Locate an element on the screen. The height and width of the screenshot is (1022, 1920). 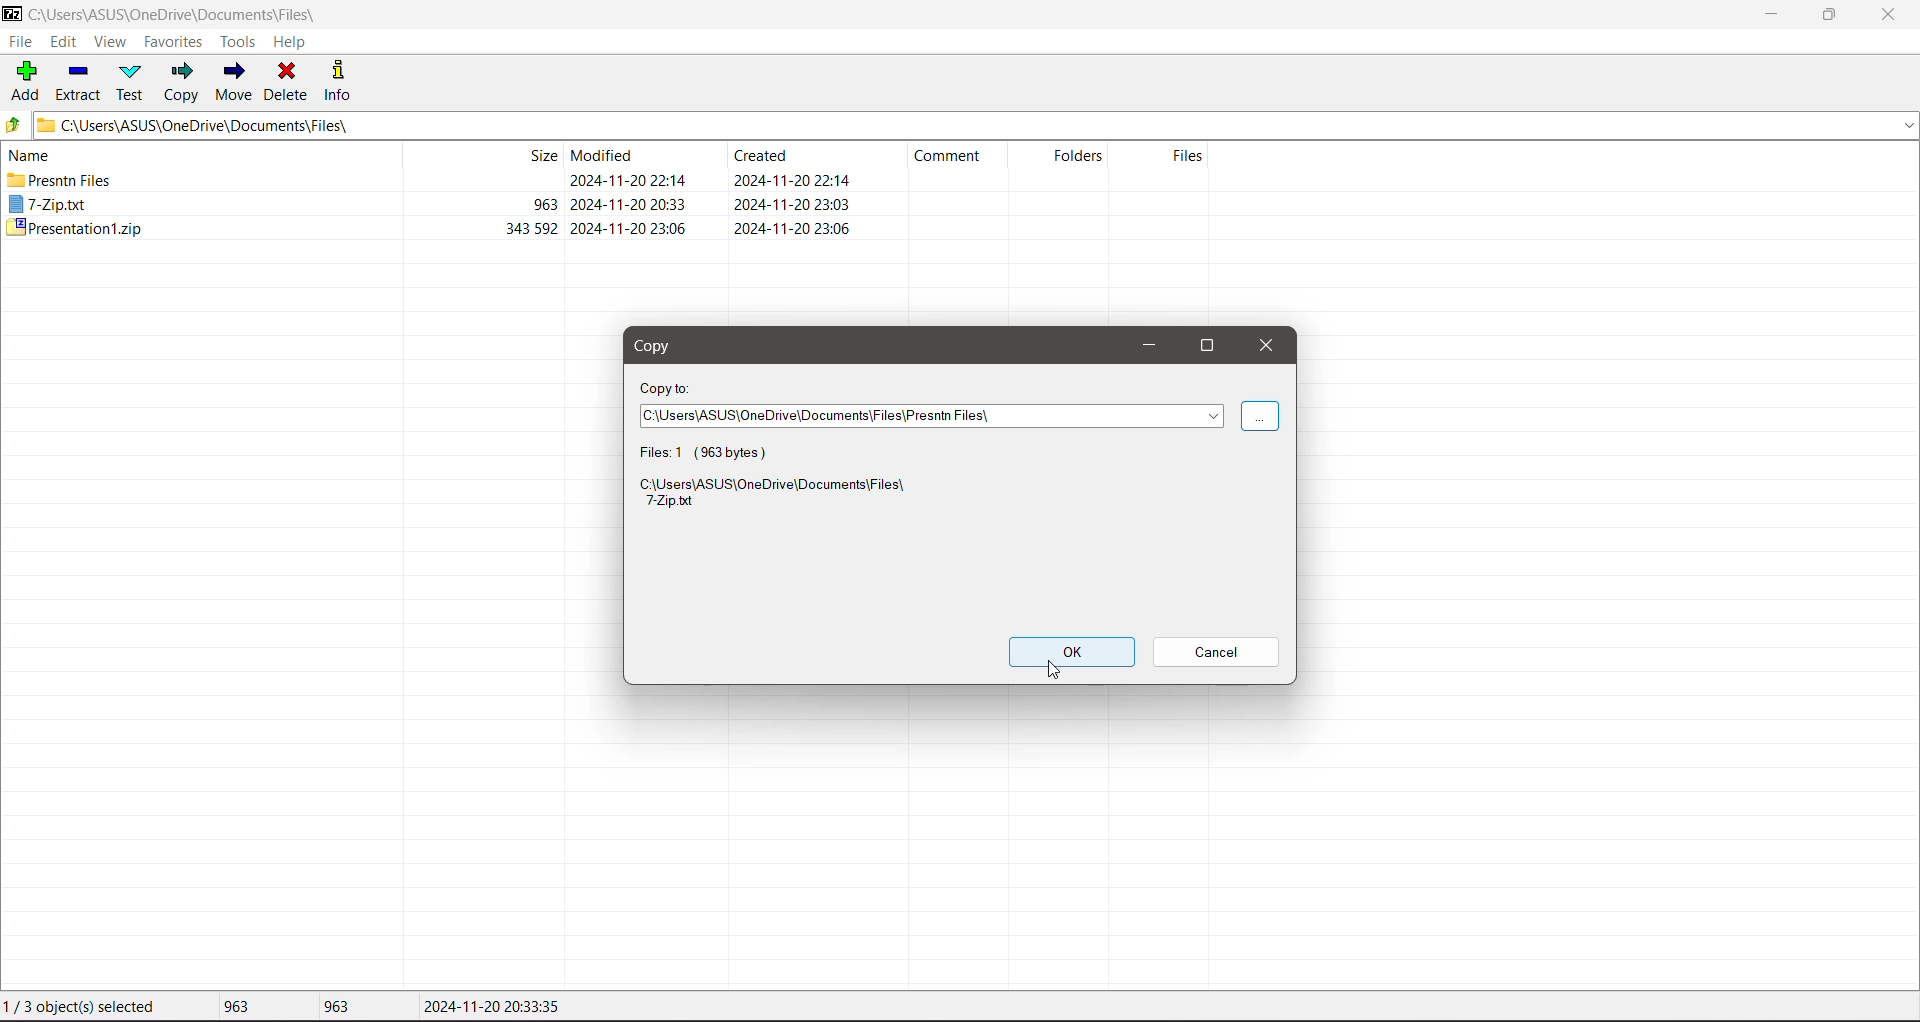
Edit is located at coordinates (67, 42).